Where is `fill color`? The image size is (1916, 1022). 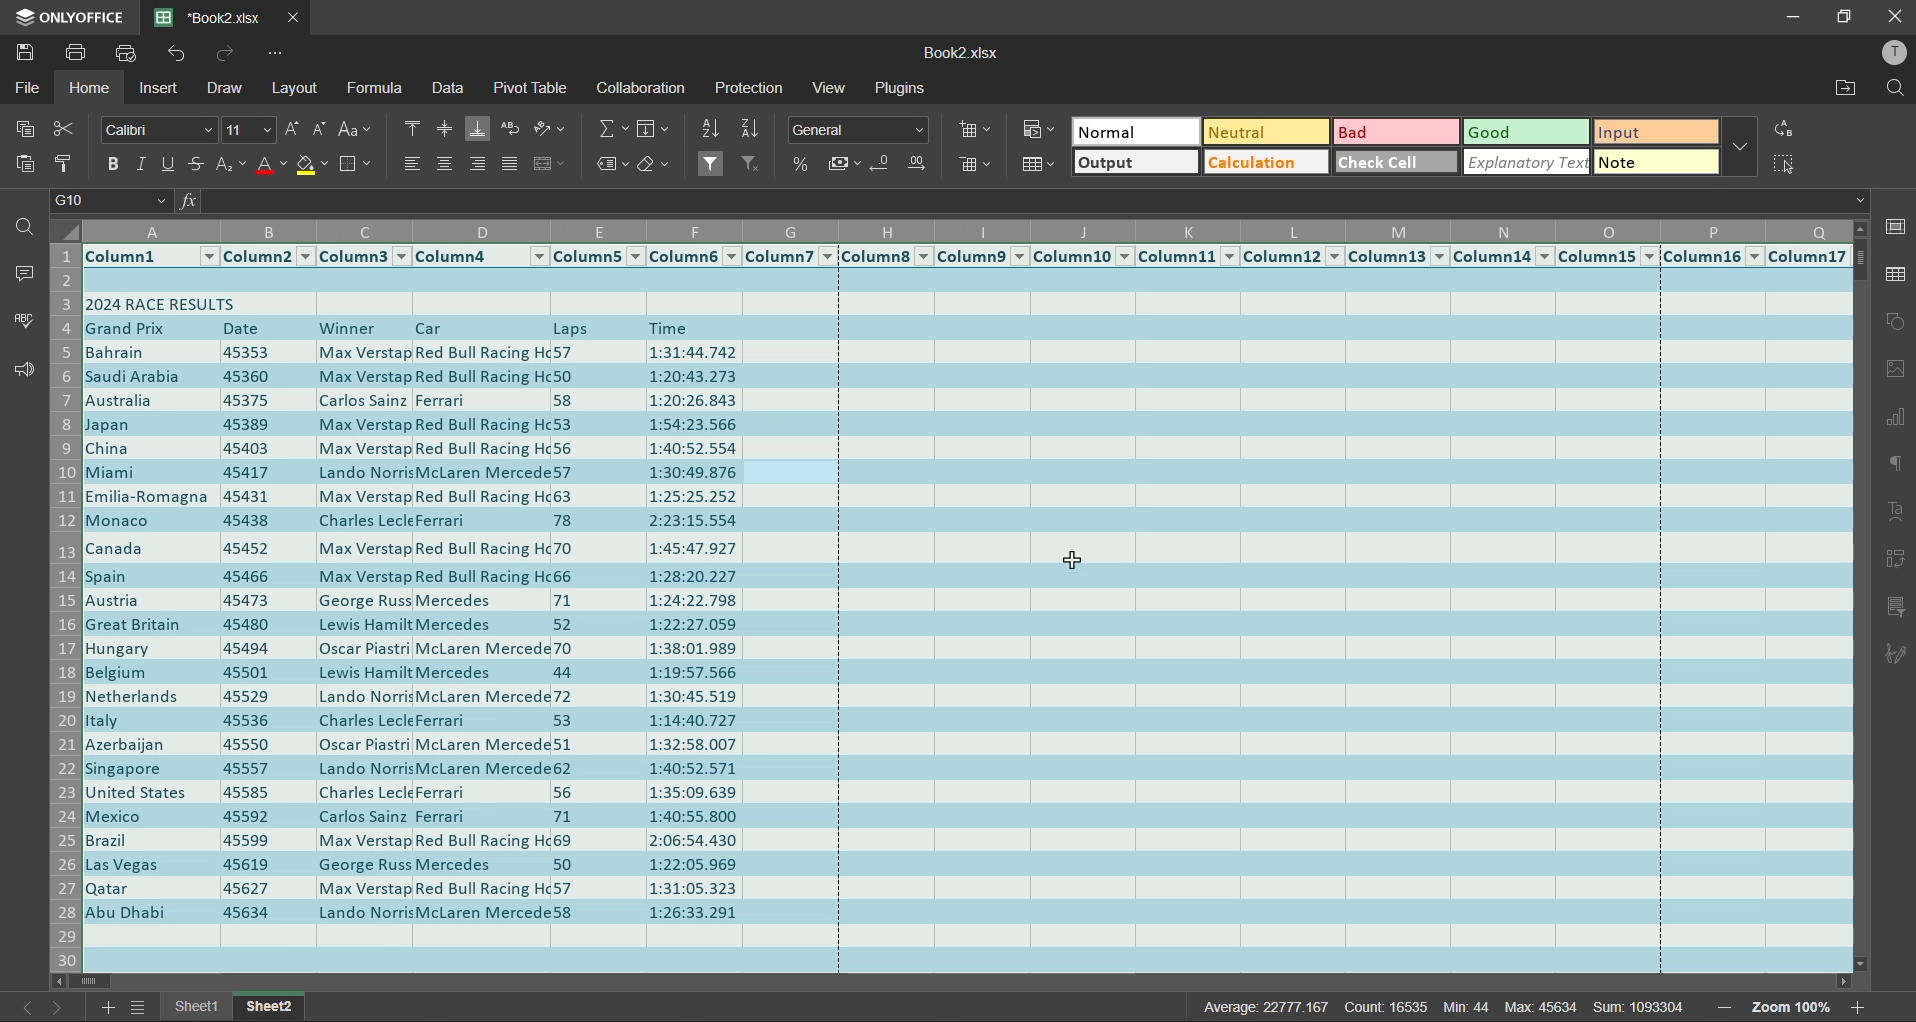
fill color is located at coordinates (312, 169).